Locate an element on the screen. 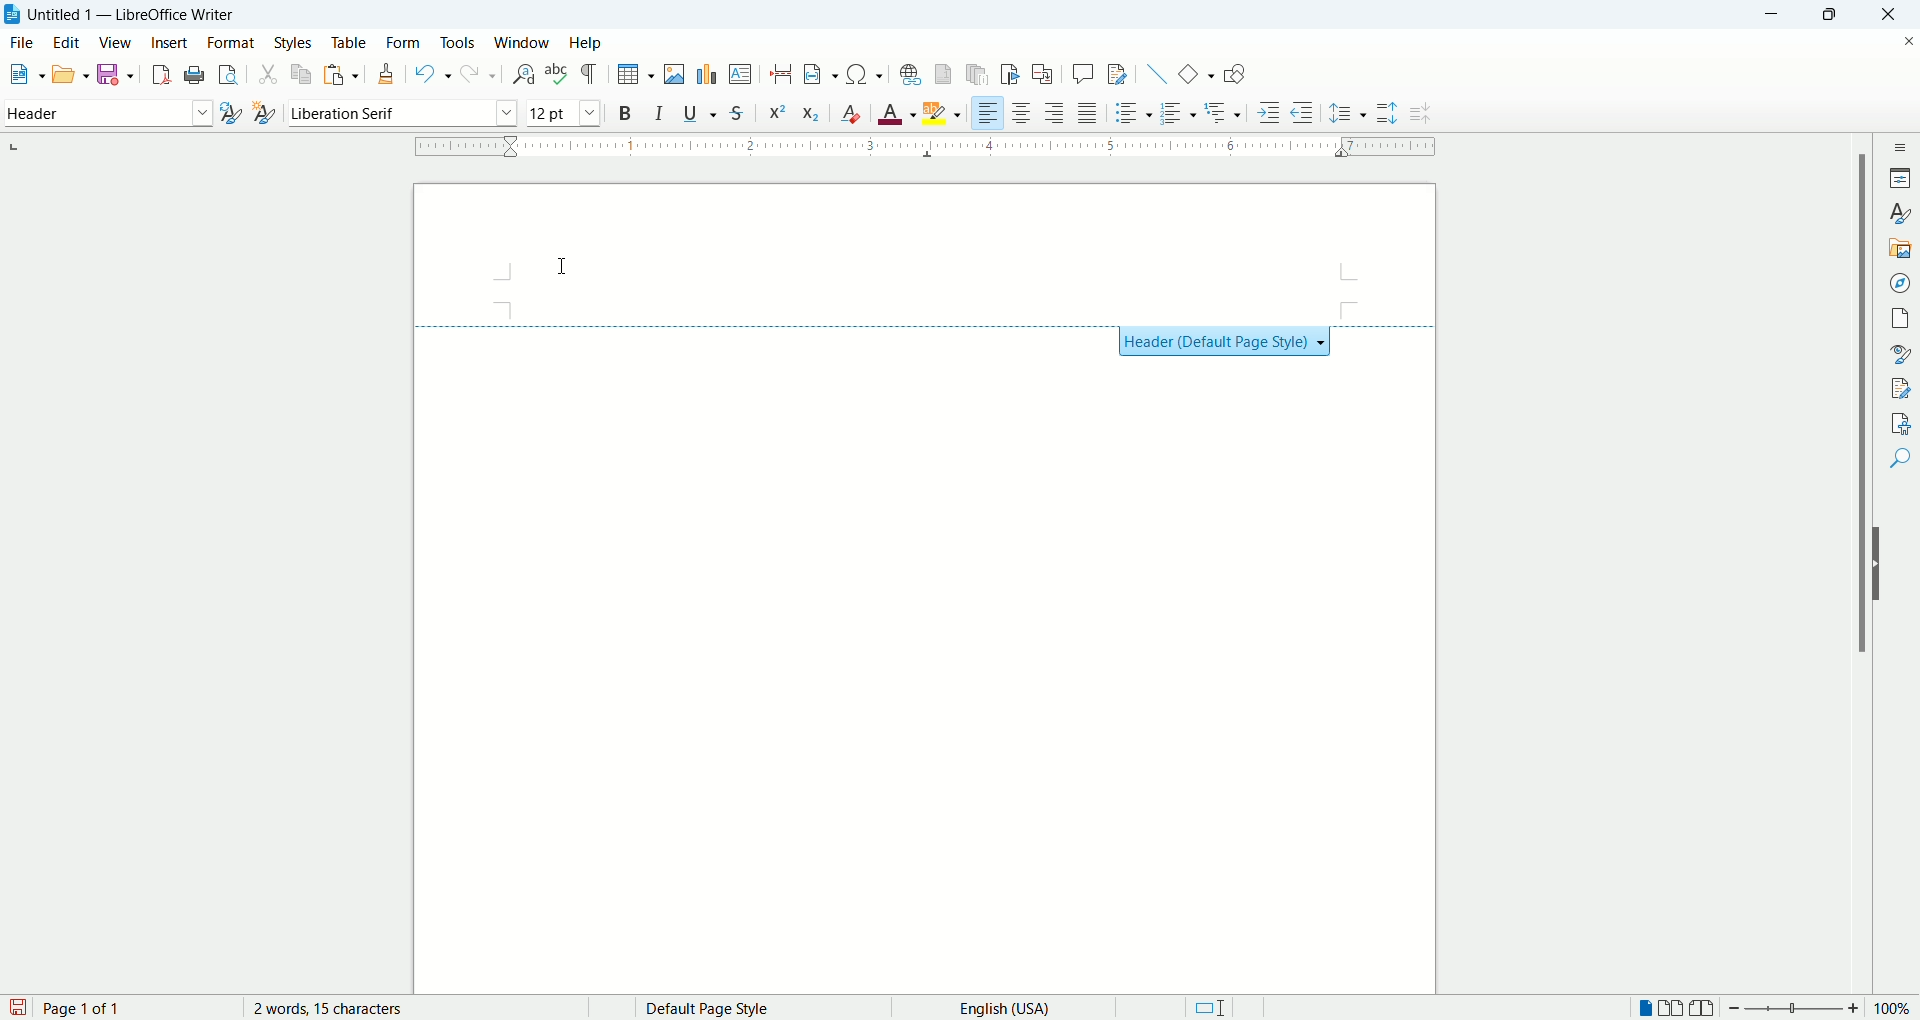 This screenshot has width=1920, height=1020. export as pdf is located at coordinates (158, 75).